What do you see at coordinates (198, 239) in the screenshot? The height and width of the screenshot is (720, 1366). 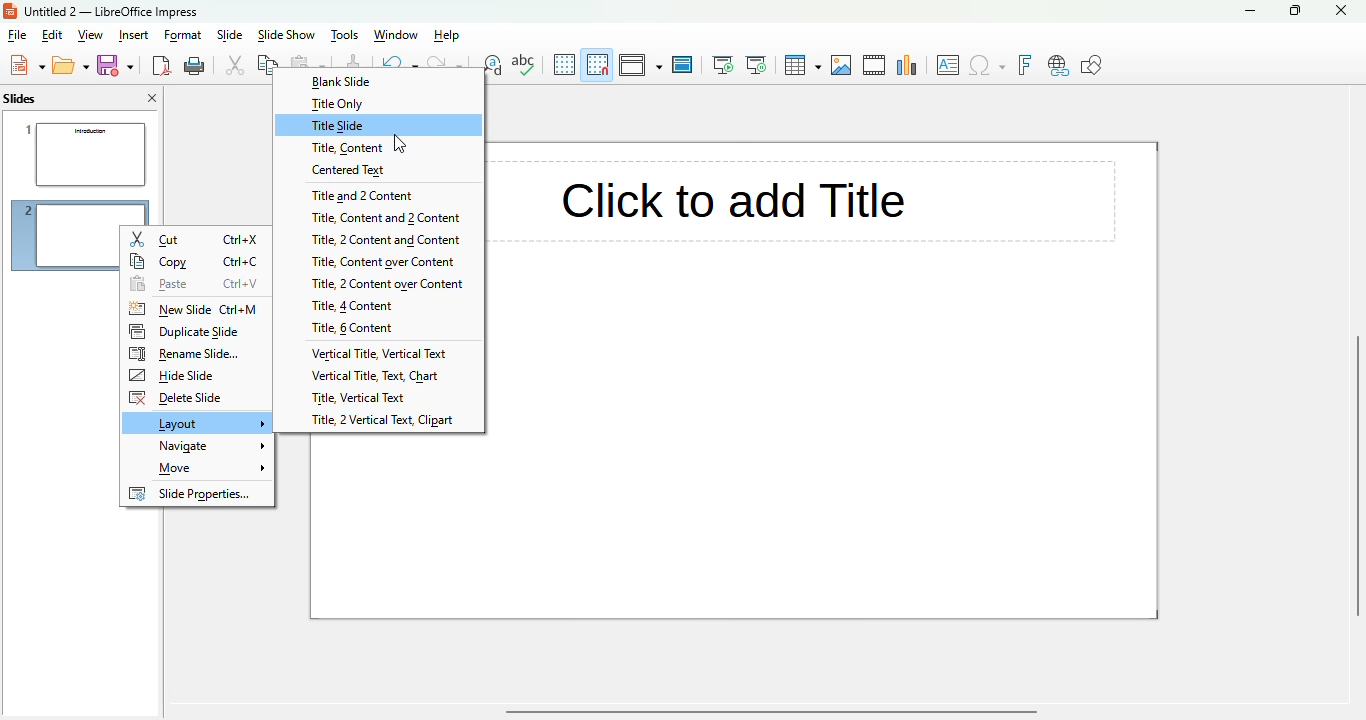 I see `cut` at bounding box center [198, 239].